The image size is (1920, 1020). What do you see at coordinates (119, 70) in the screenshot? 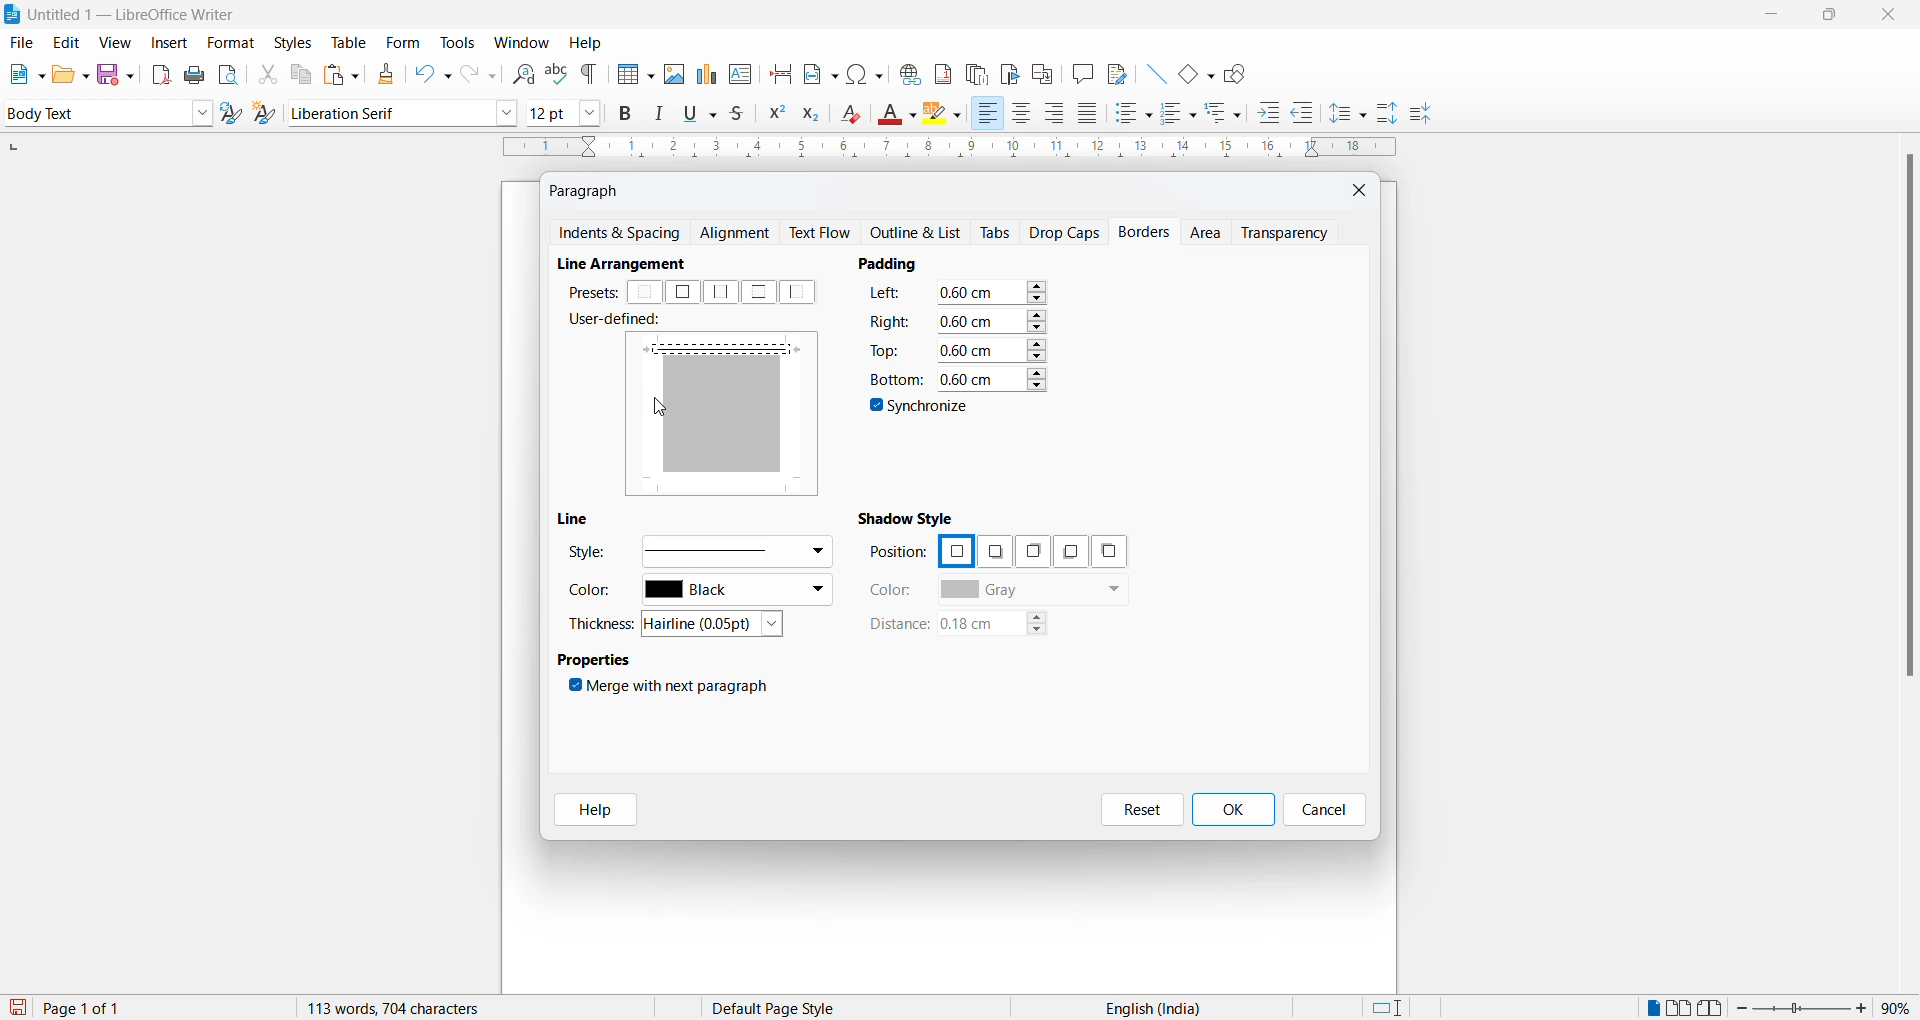
I see `save as` at bounding box center [119, 70].